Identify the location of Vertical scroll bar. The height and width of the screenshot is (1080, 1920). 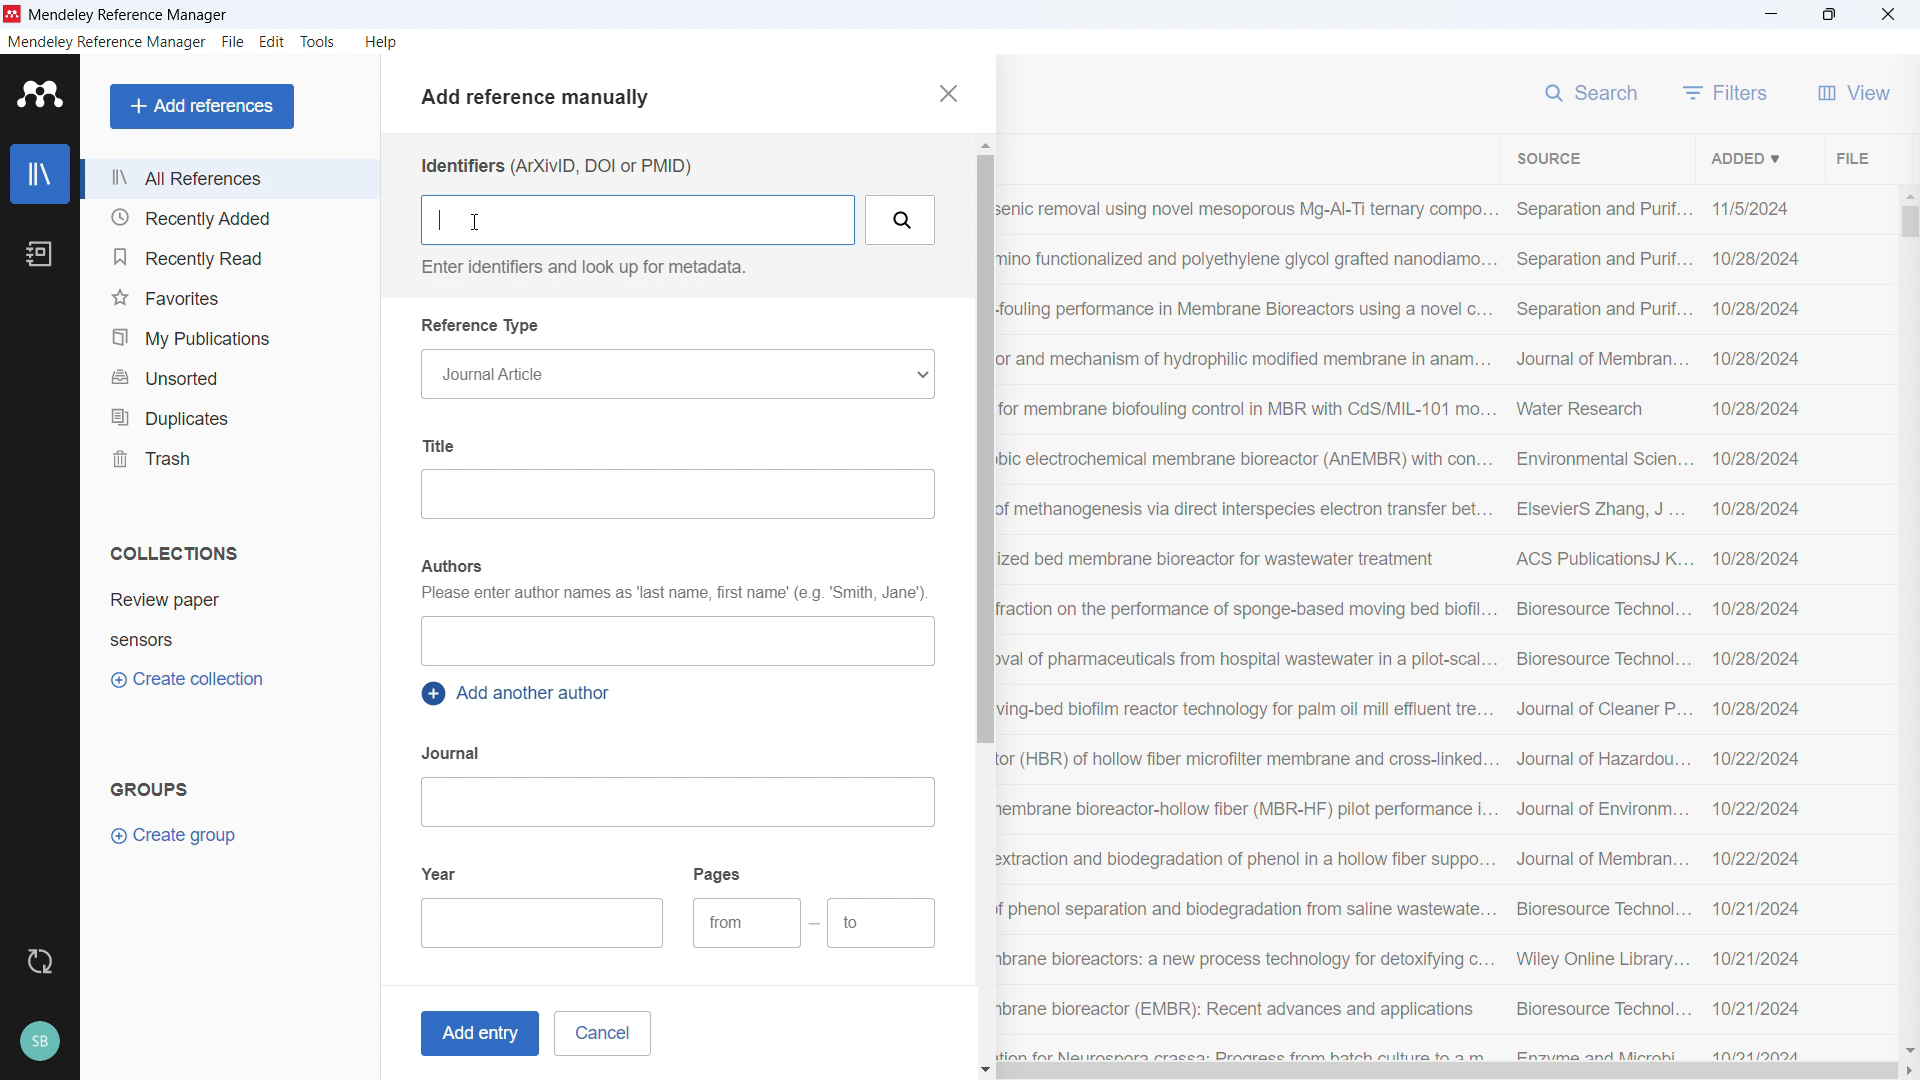
(982, 448).